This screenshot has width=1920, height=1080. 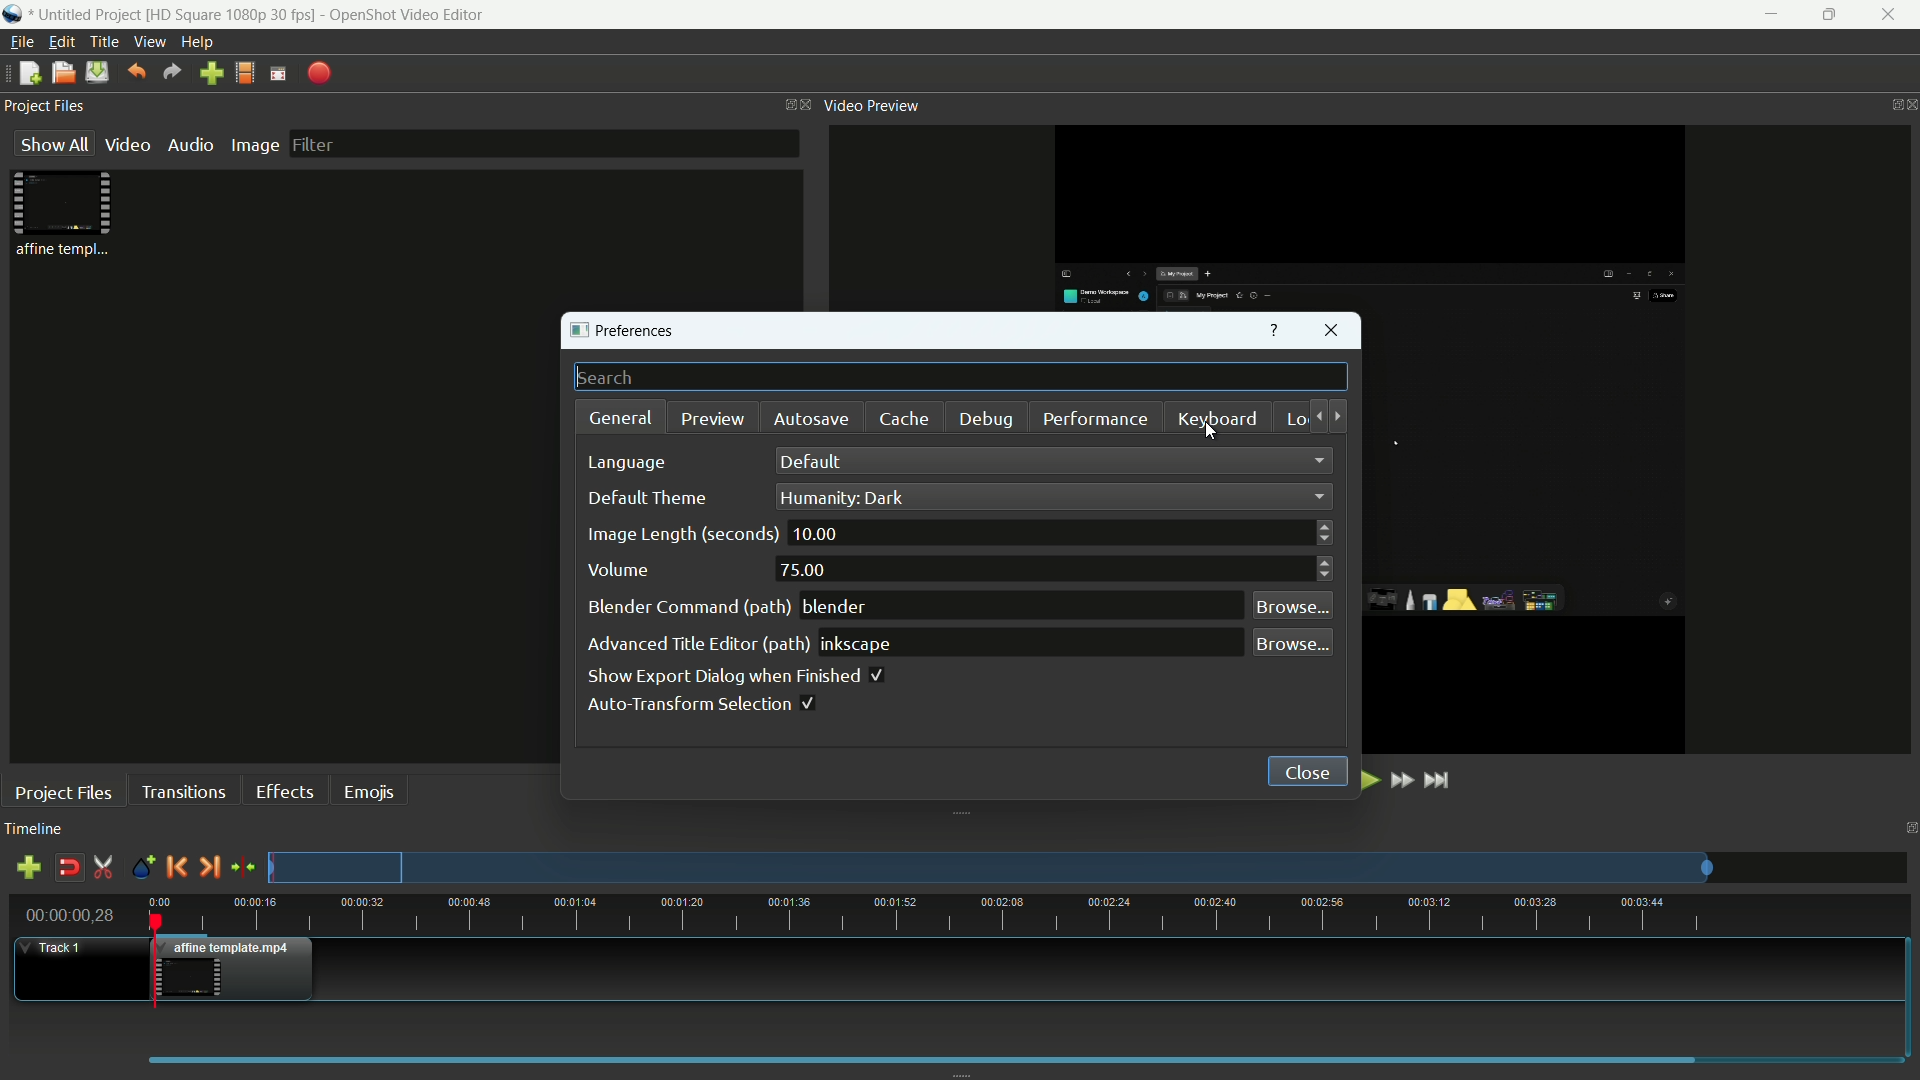 I want to click on app icon, so click(x=15, y=16).